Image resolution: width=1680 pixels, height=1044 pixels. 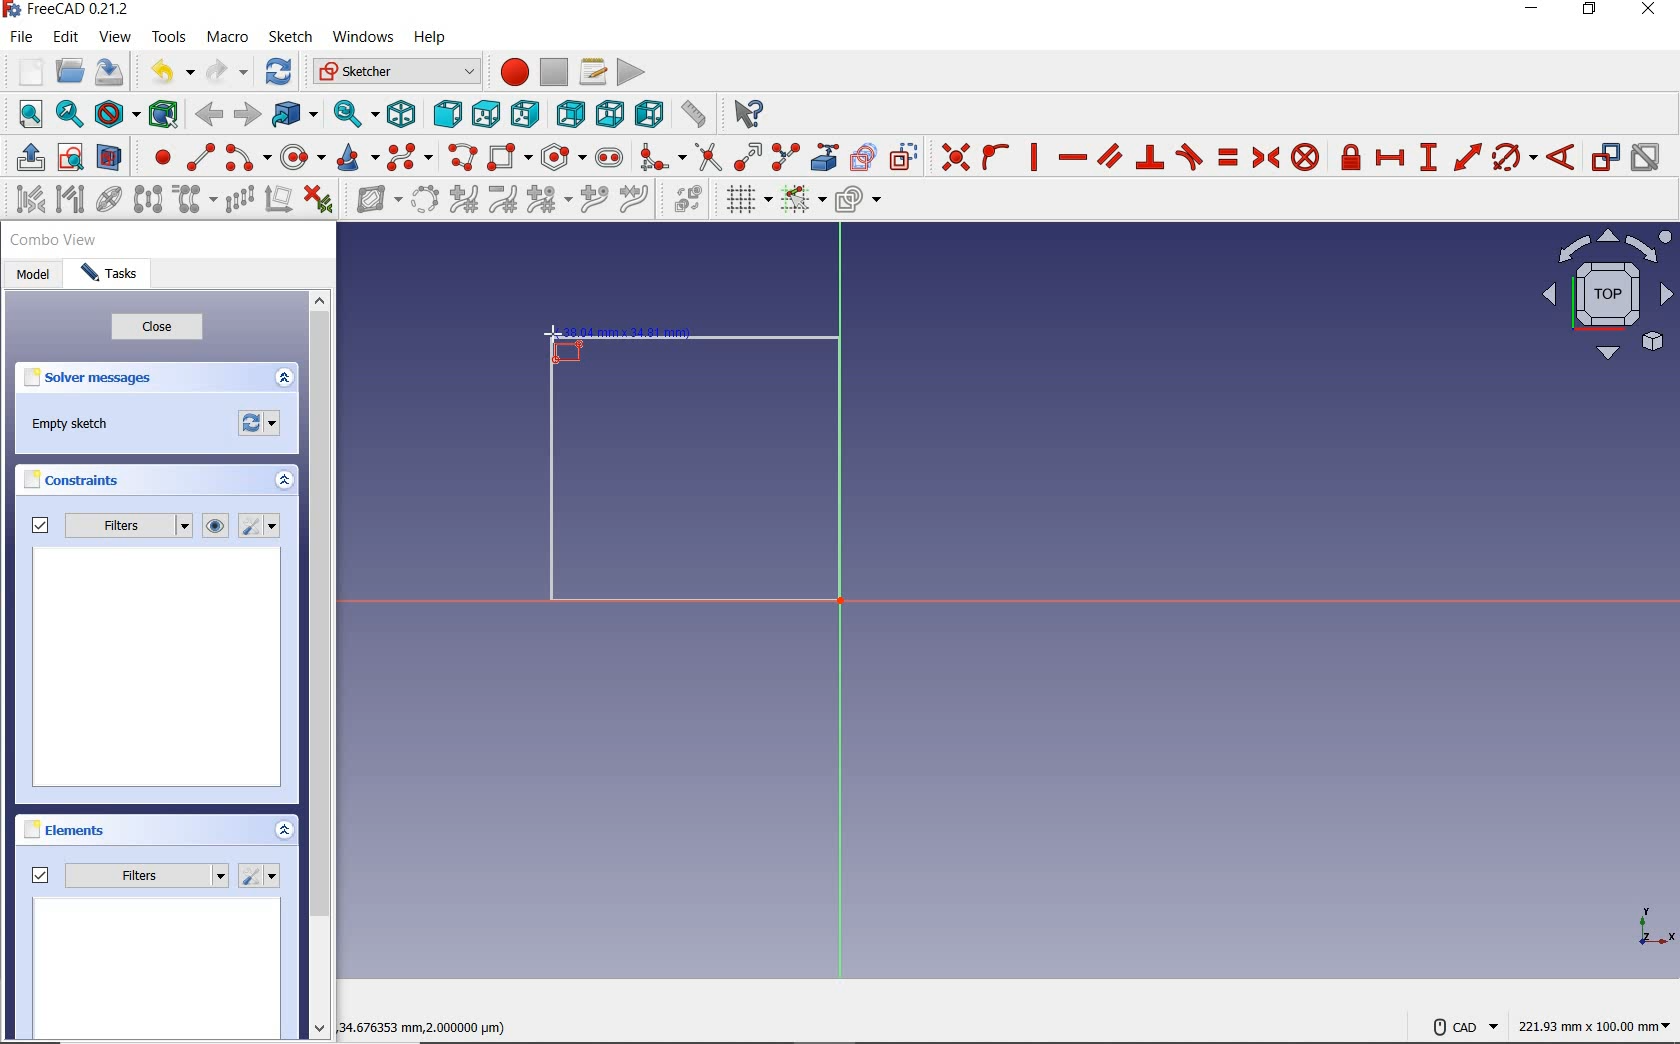 I want to click on bounding box, so click(x=162, y=113).